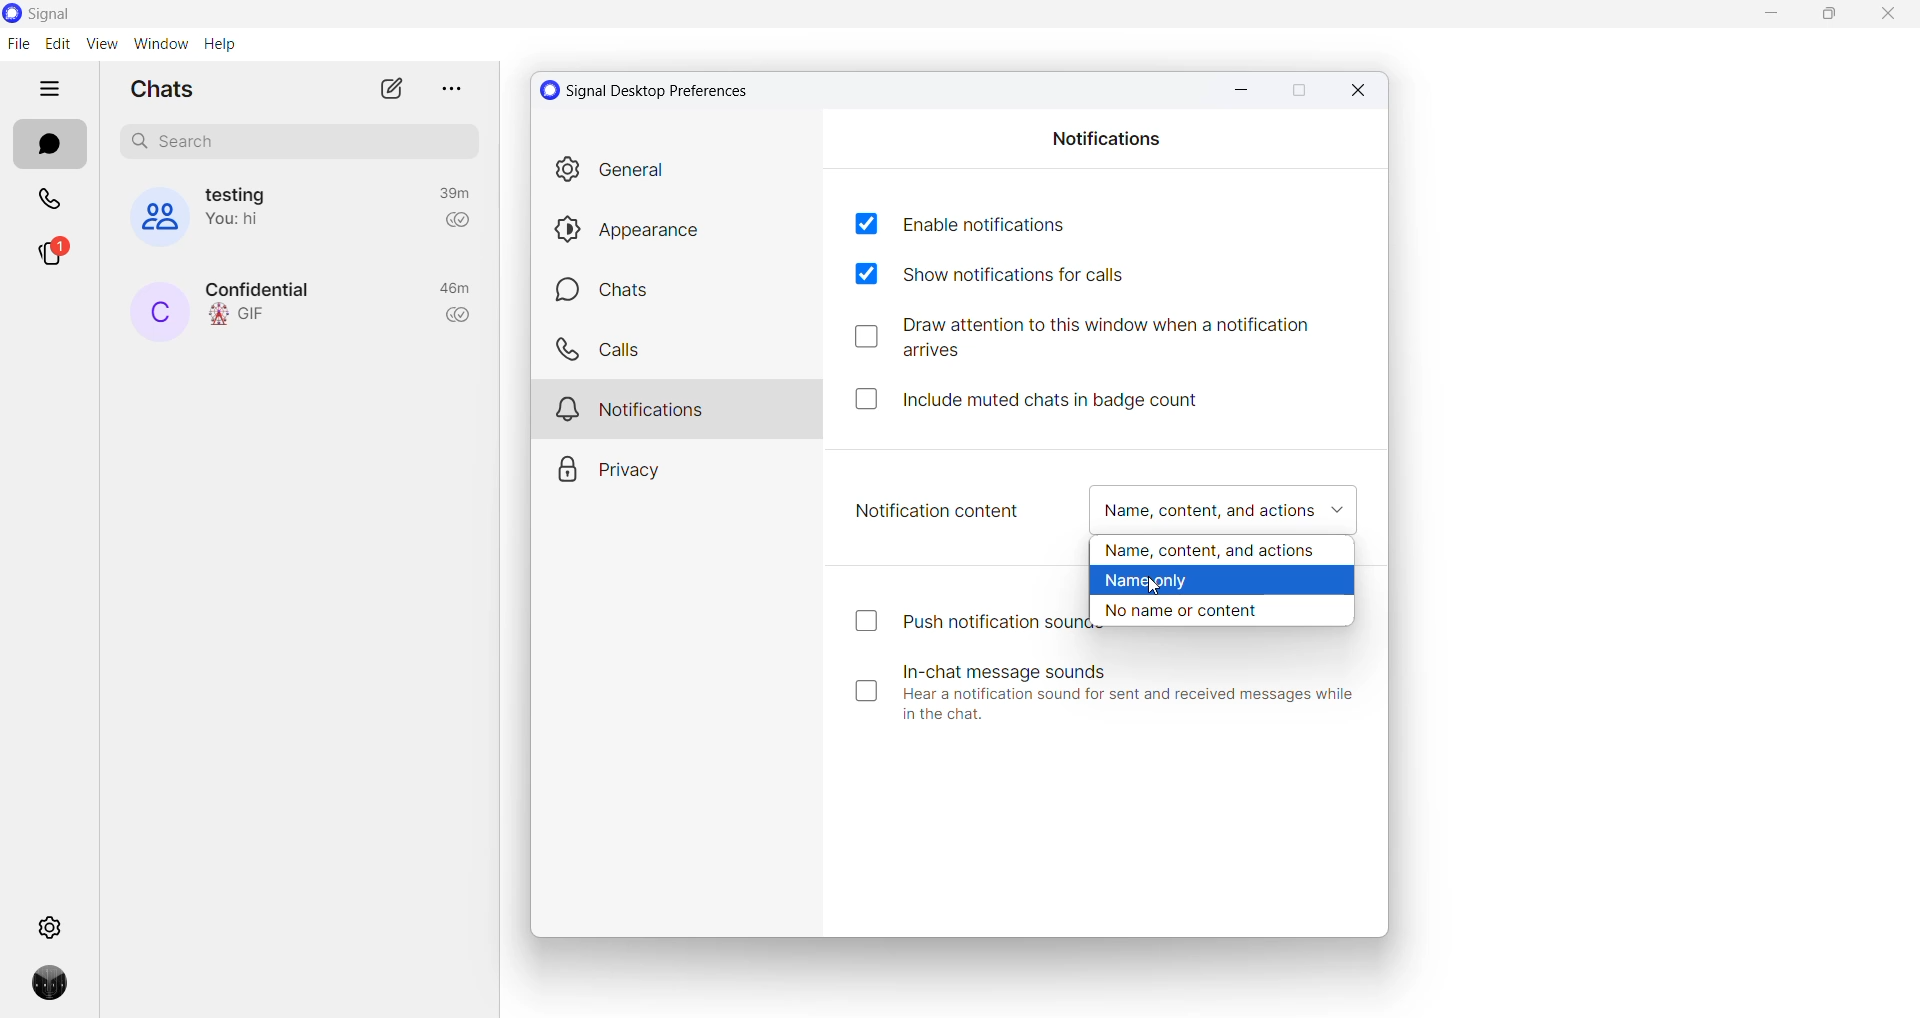  Describe the element at coordinates (457, 225) in the screenshot. I see `read recipient` at that location.